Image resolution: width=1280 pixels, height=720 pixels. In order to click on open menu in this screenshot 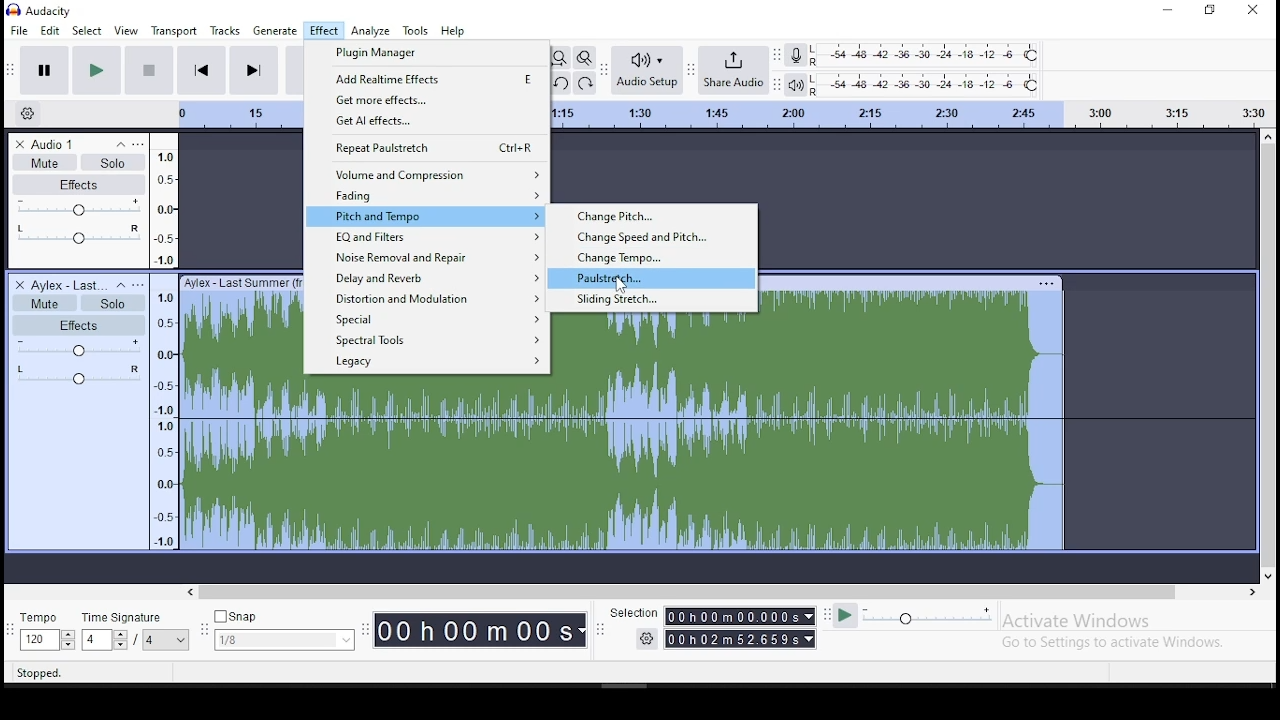, I will do `click(142, 284)`.